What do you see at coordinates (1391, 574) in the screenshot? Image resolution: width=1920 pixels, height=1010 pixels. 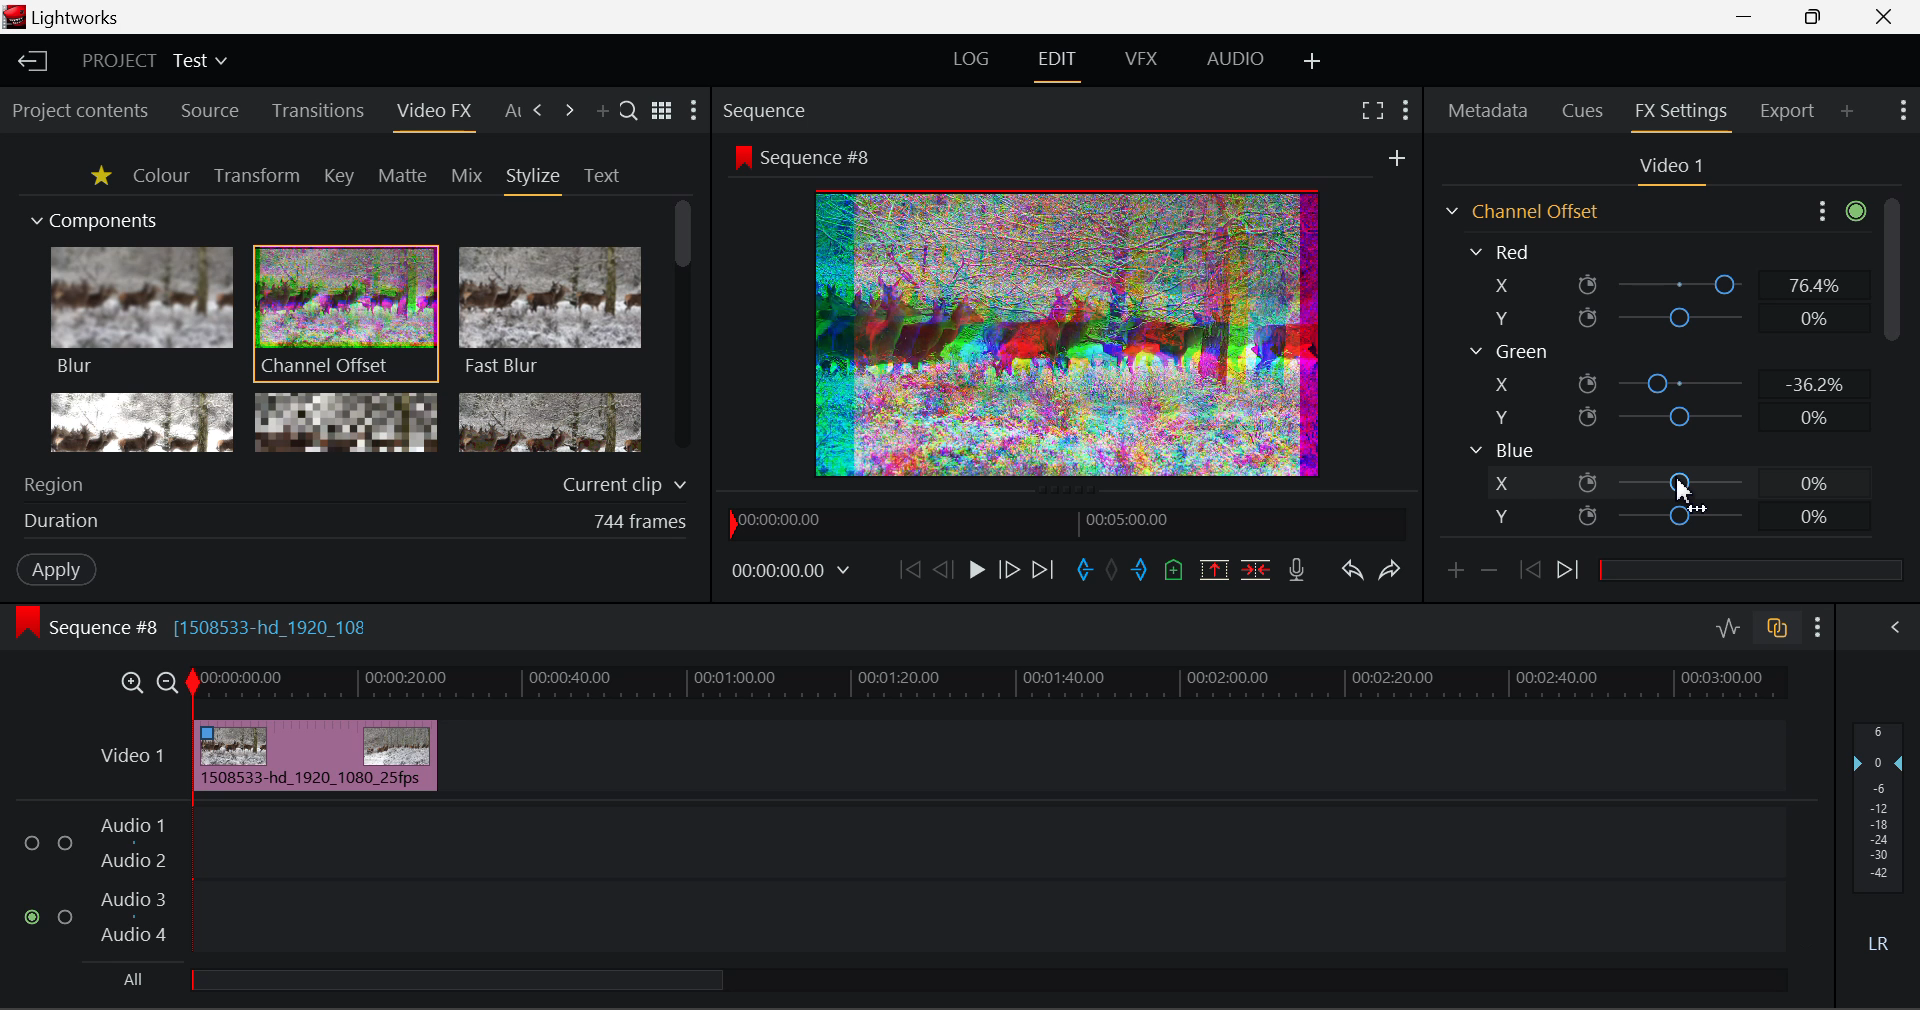 I see `Redo` at bounding box center [1391, 574].